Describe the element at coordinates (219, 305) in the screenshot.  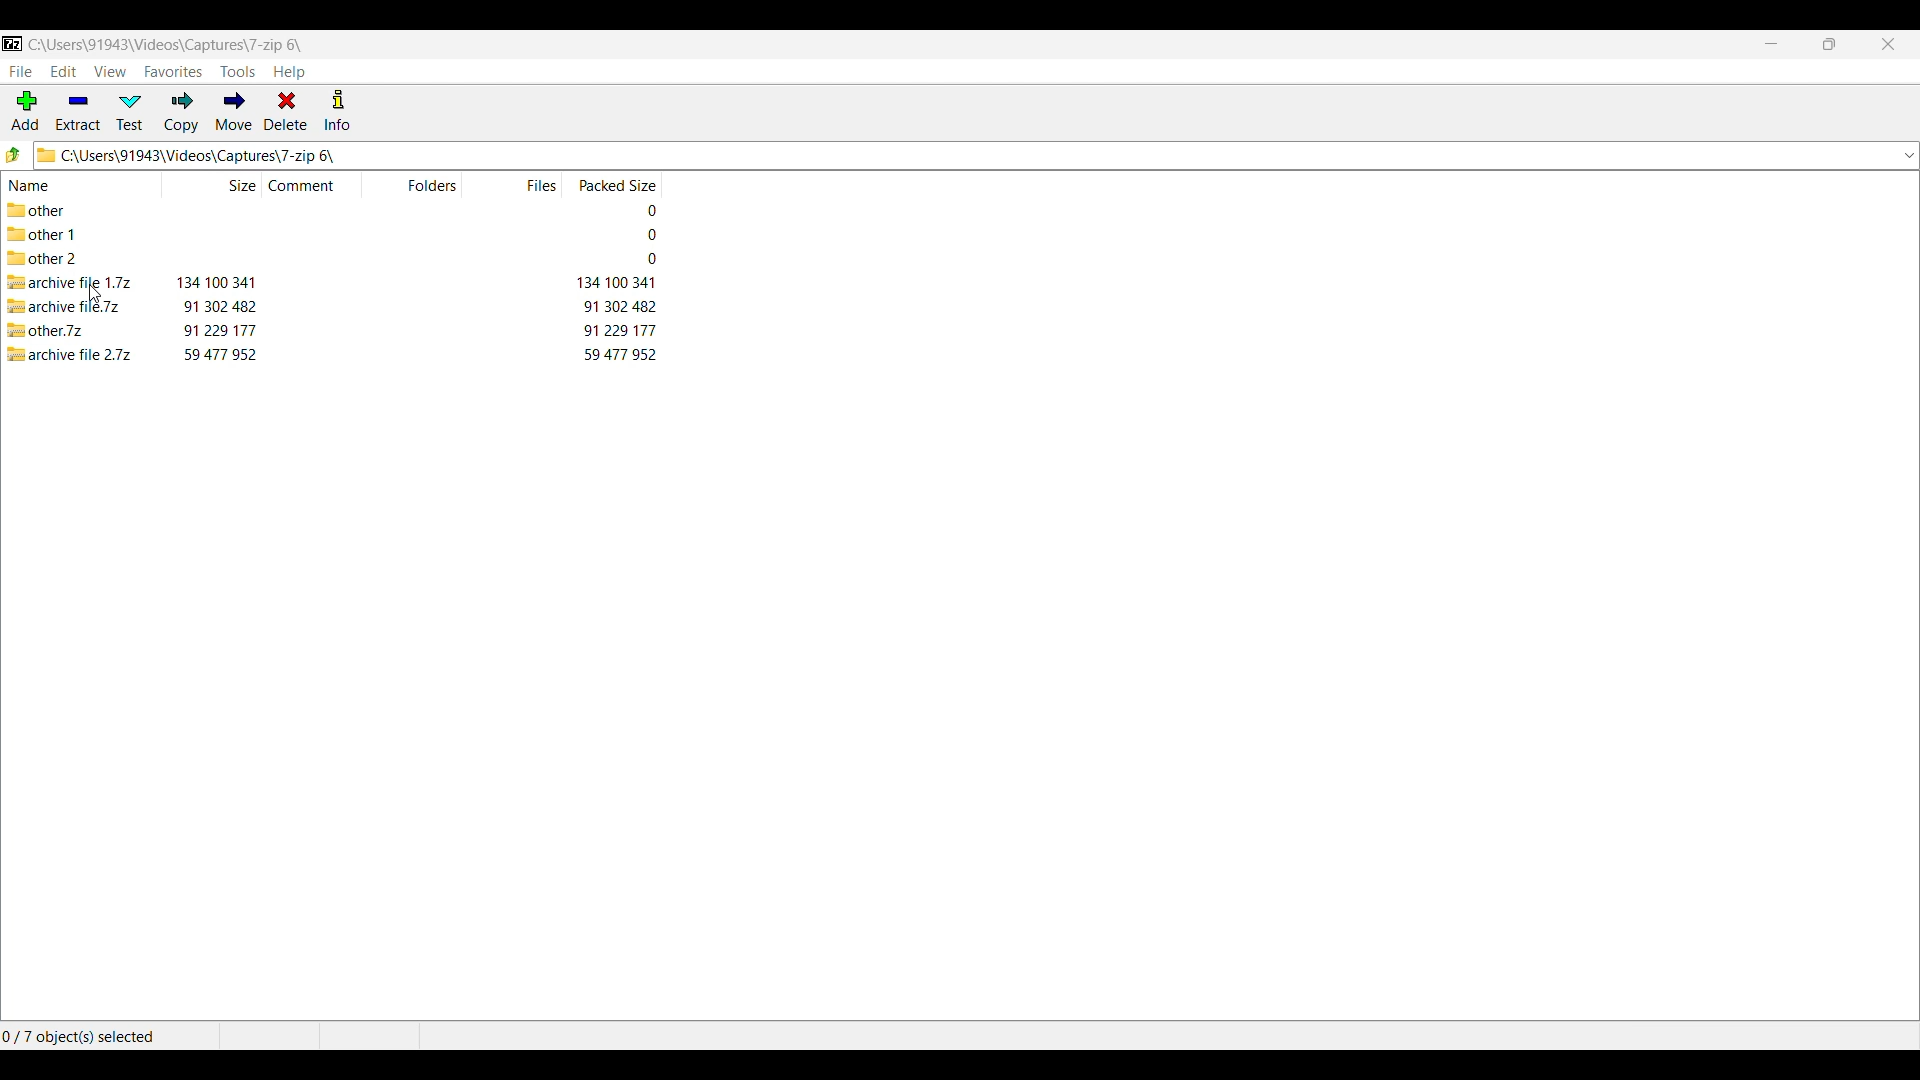
I see `size` at that location.